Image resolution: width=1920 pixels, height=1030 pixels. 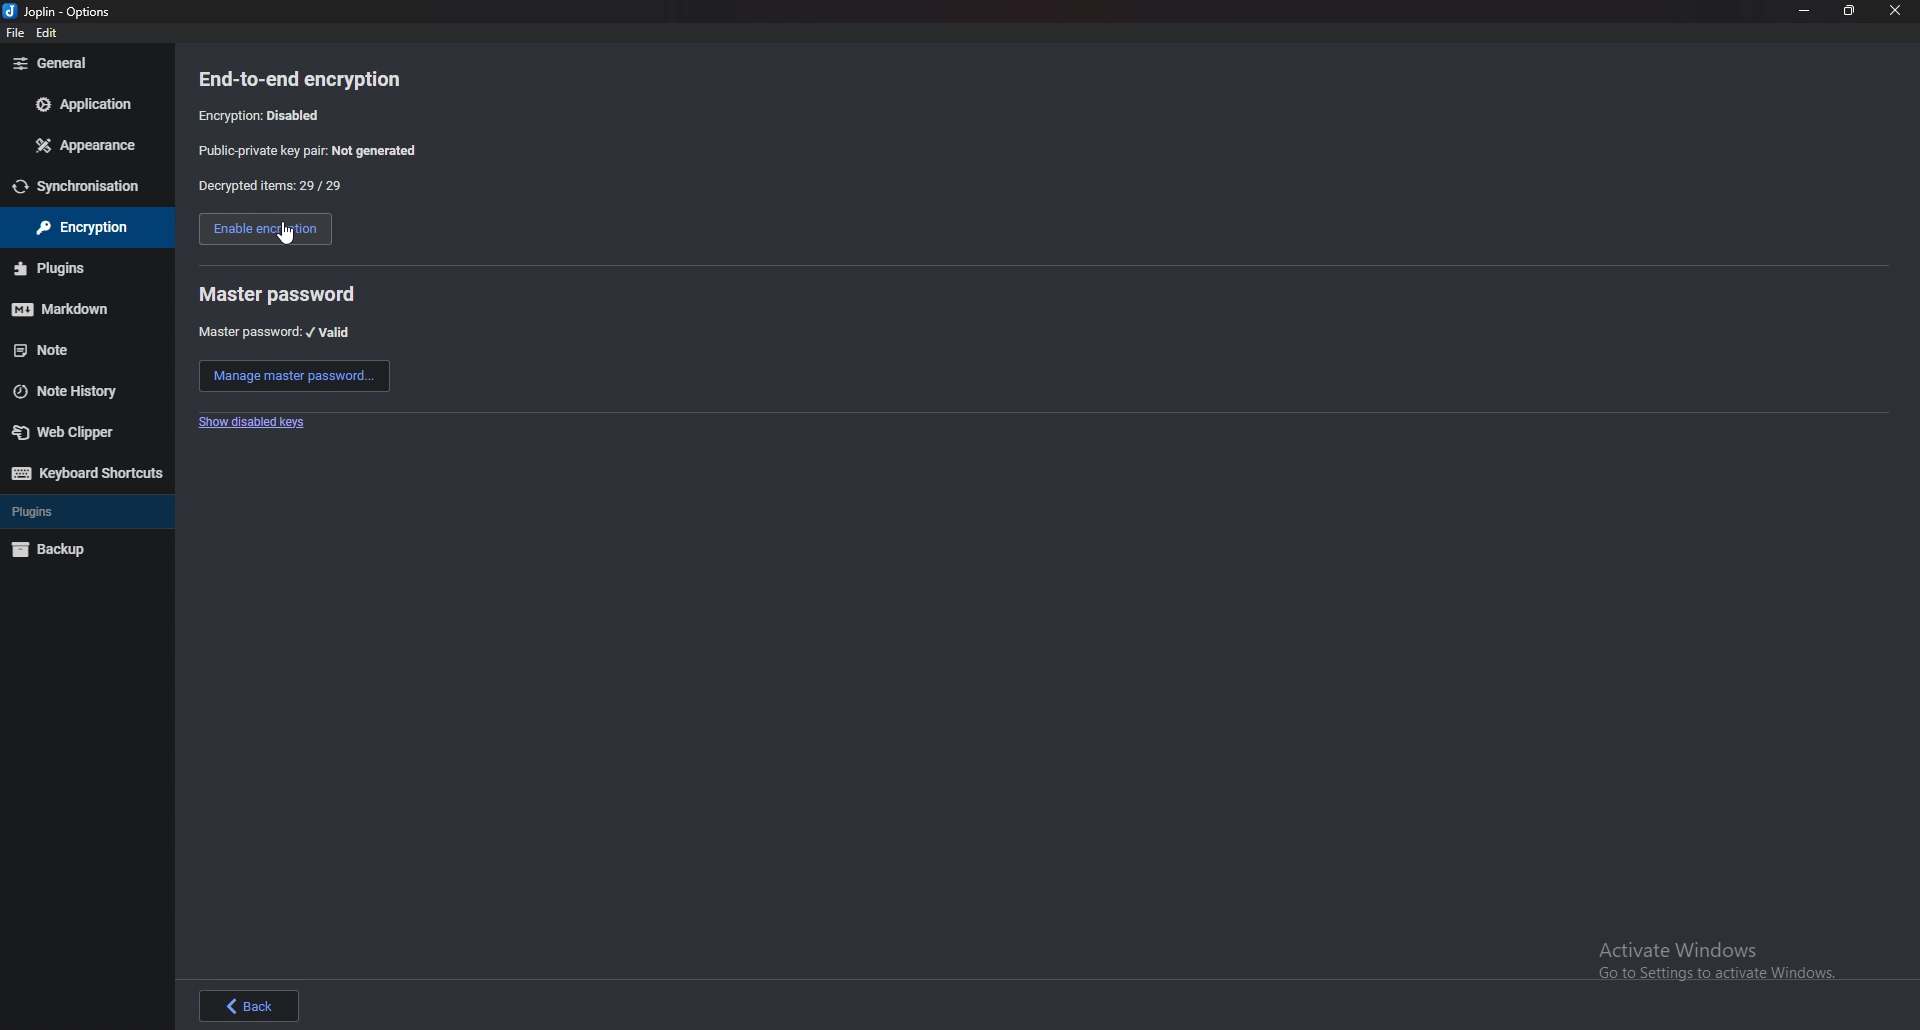 I want to click on decrypted items 29/29, so click(x=271, y=187).